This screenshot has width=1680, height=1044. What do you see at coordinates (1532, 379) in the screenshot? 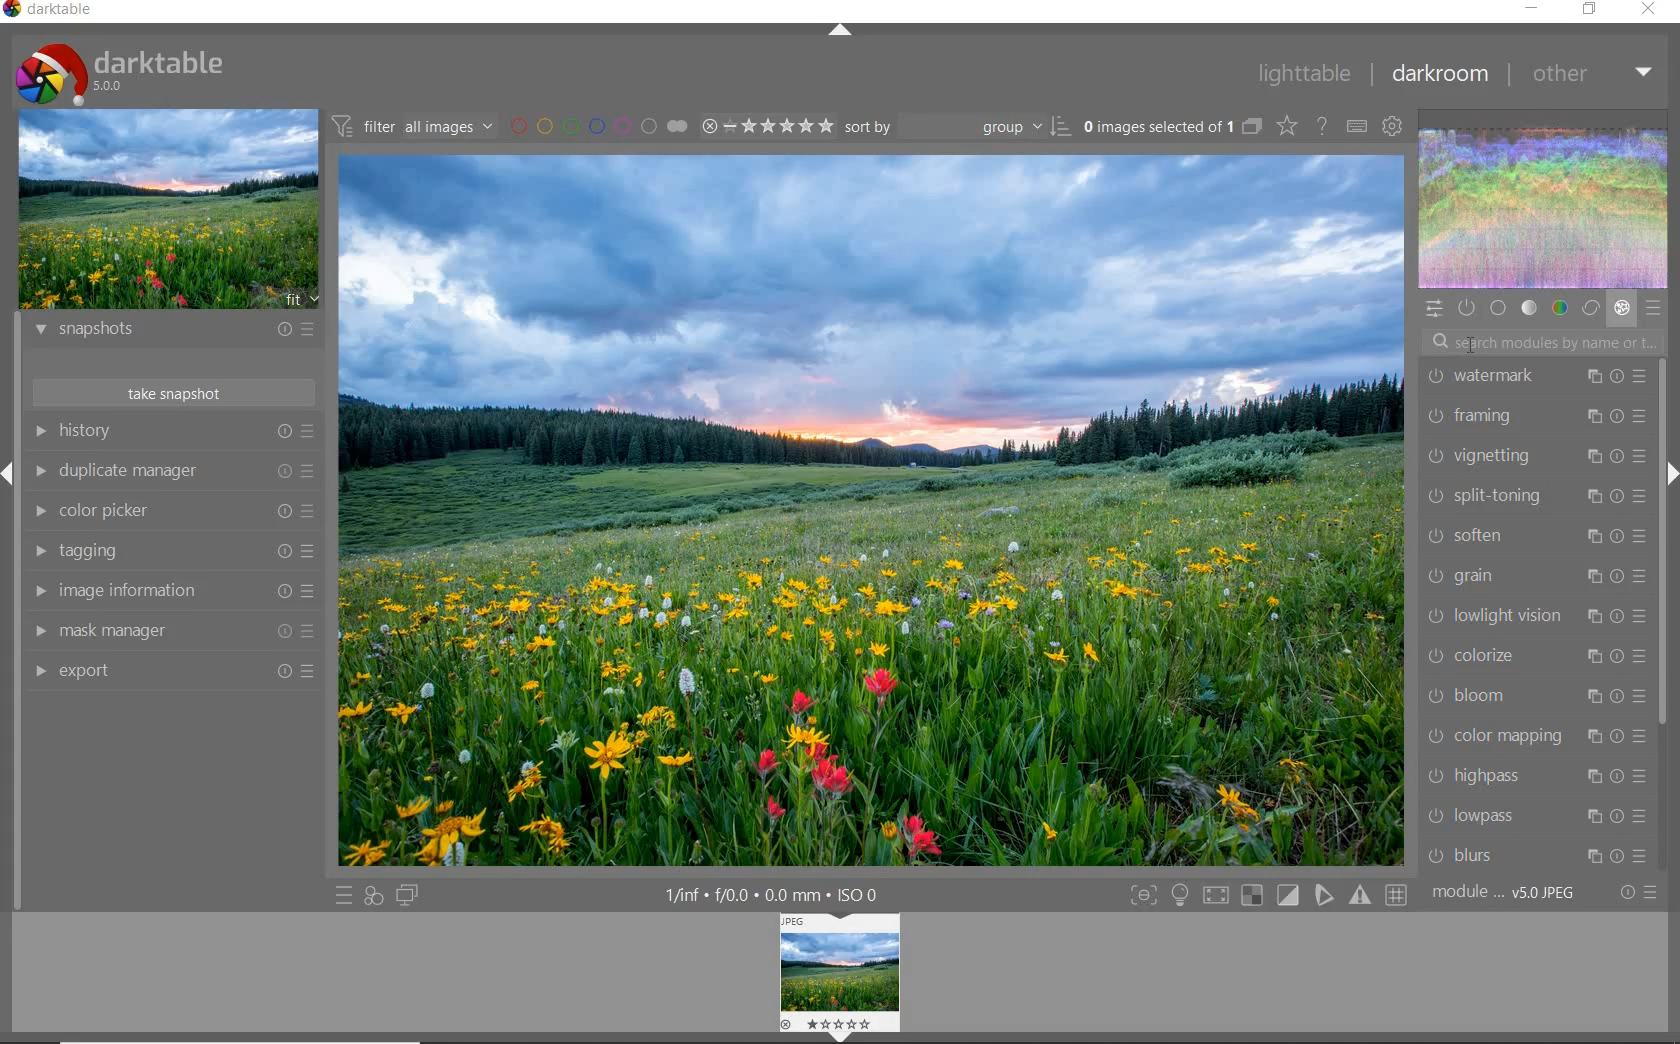
I see `watermark` at bounding box center [1532, 379].